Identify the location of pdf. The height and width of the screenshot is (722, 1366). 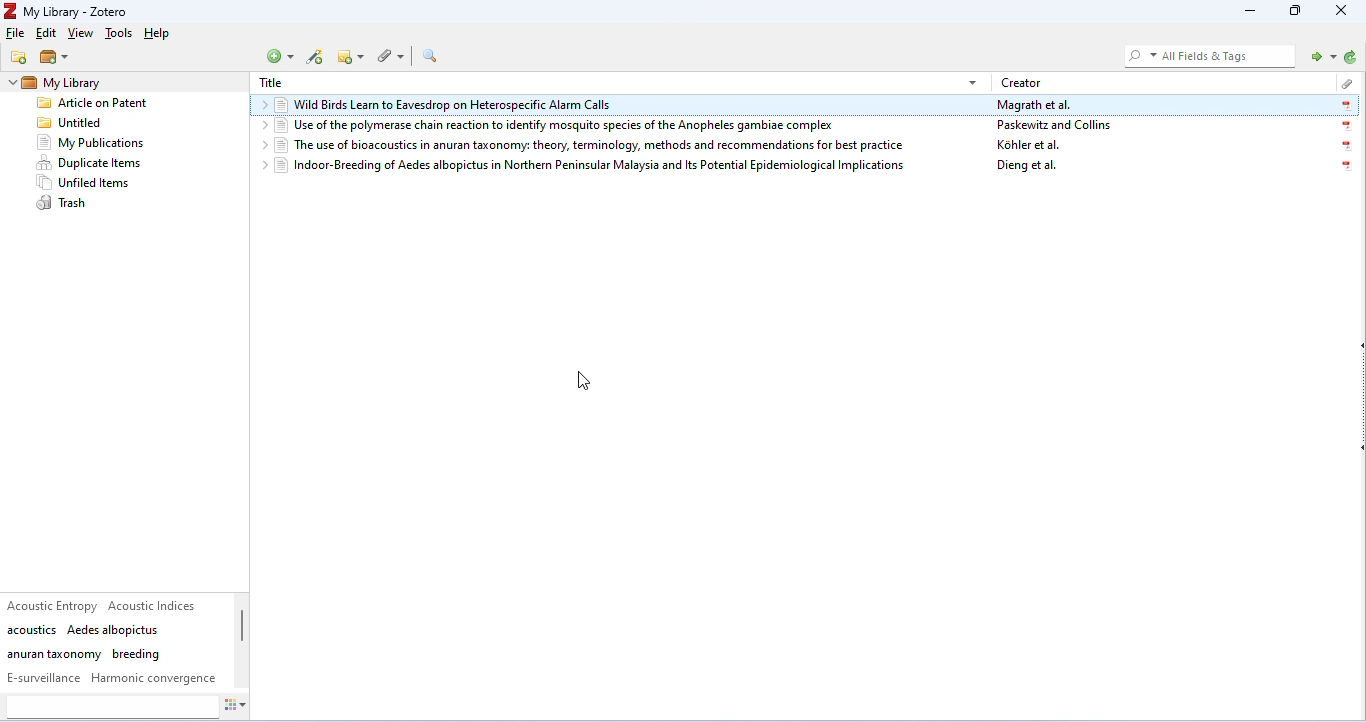
(1345, 106).